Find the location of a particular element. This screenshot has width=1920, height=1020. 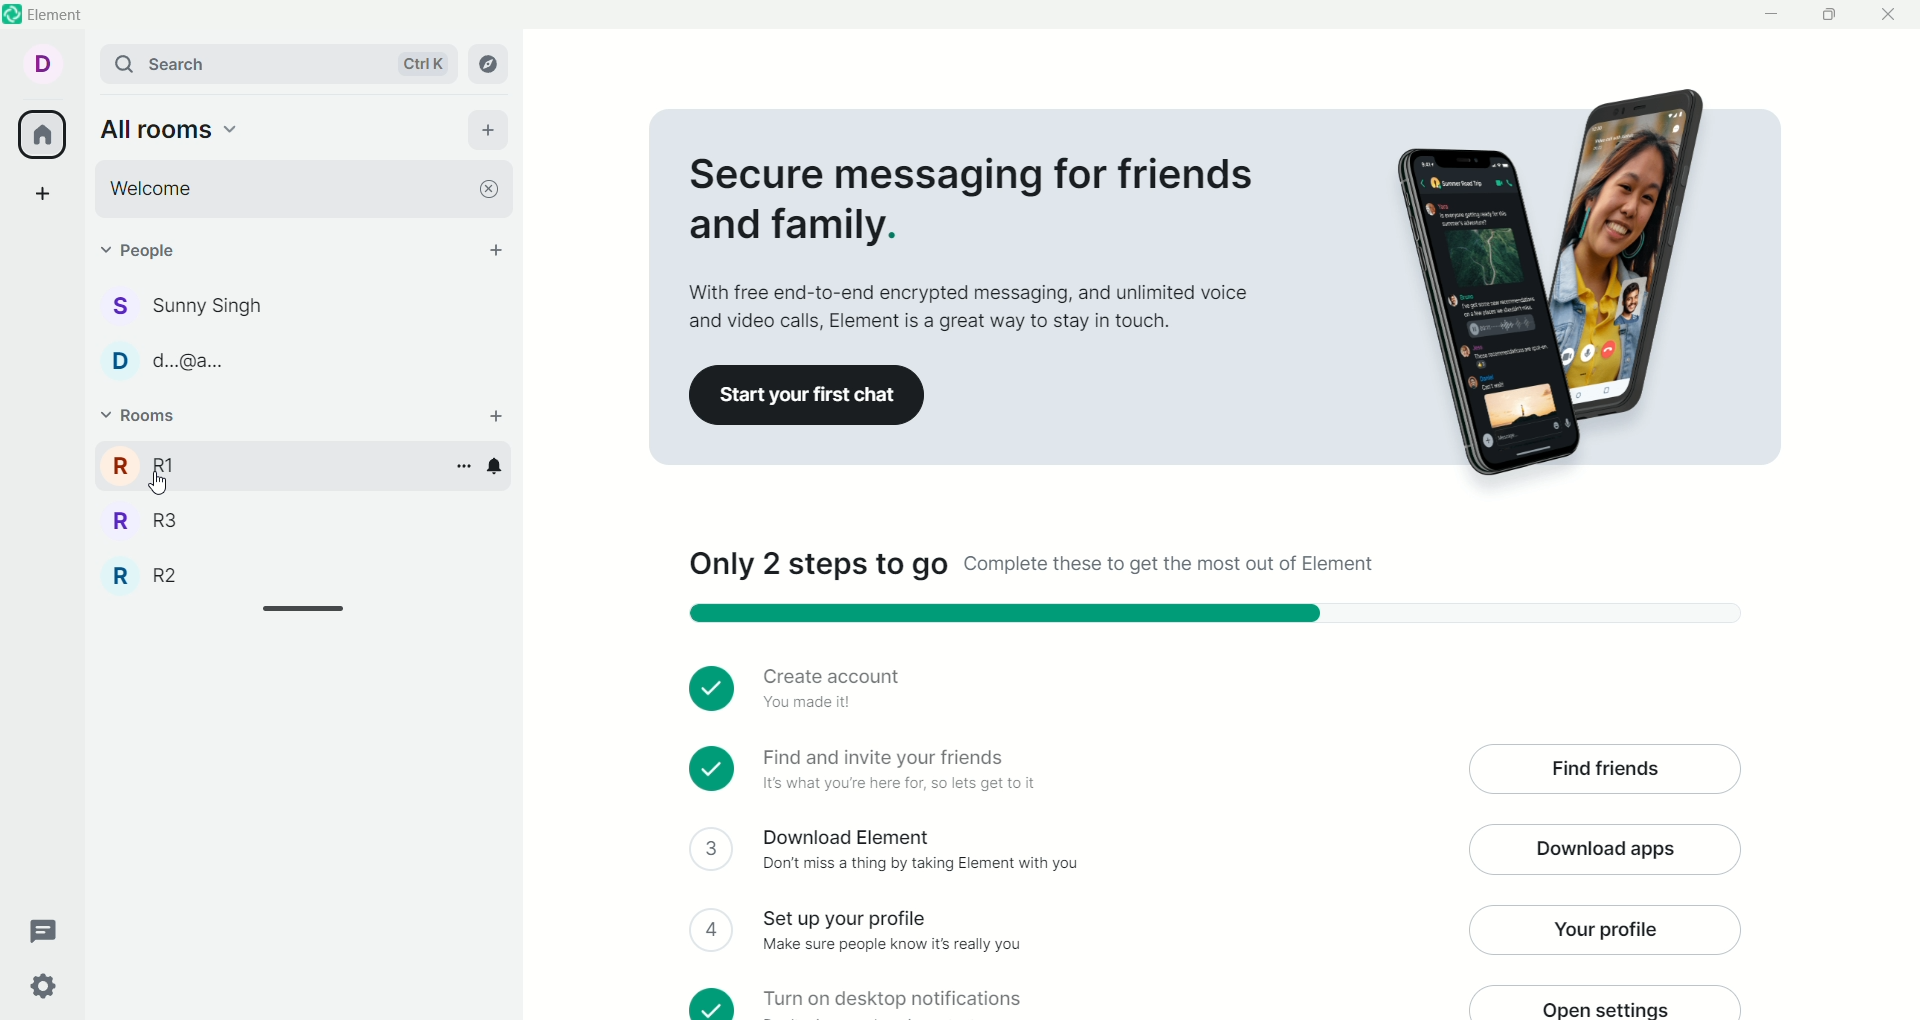

add is located at coordinates (497, 416).